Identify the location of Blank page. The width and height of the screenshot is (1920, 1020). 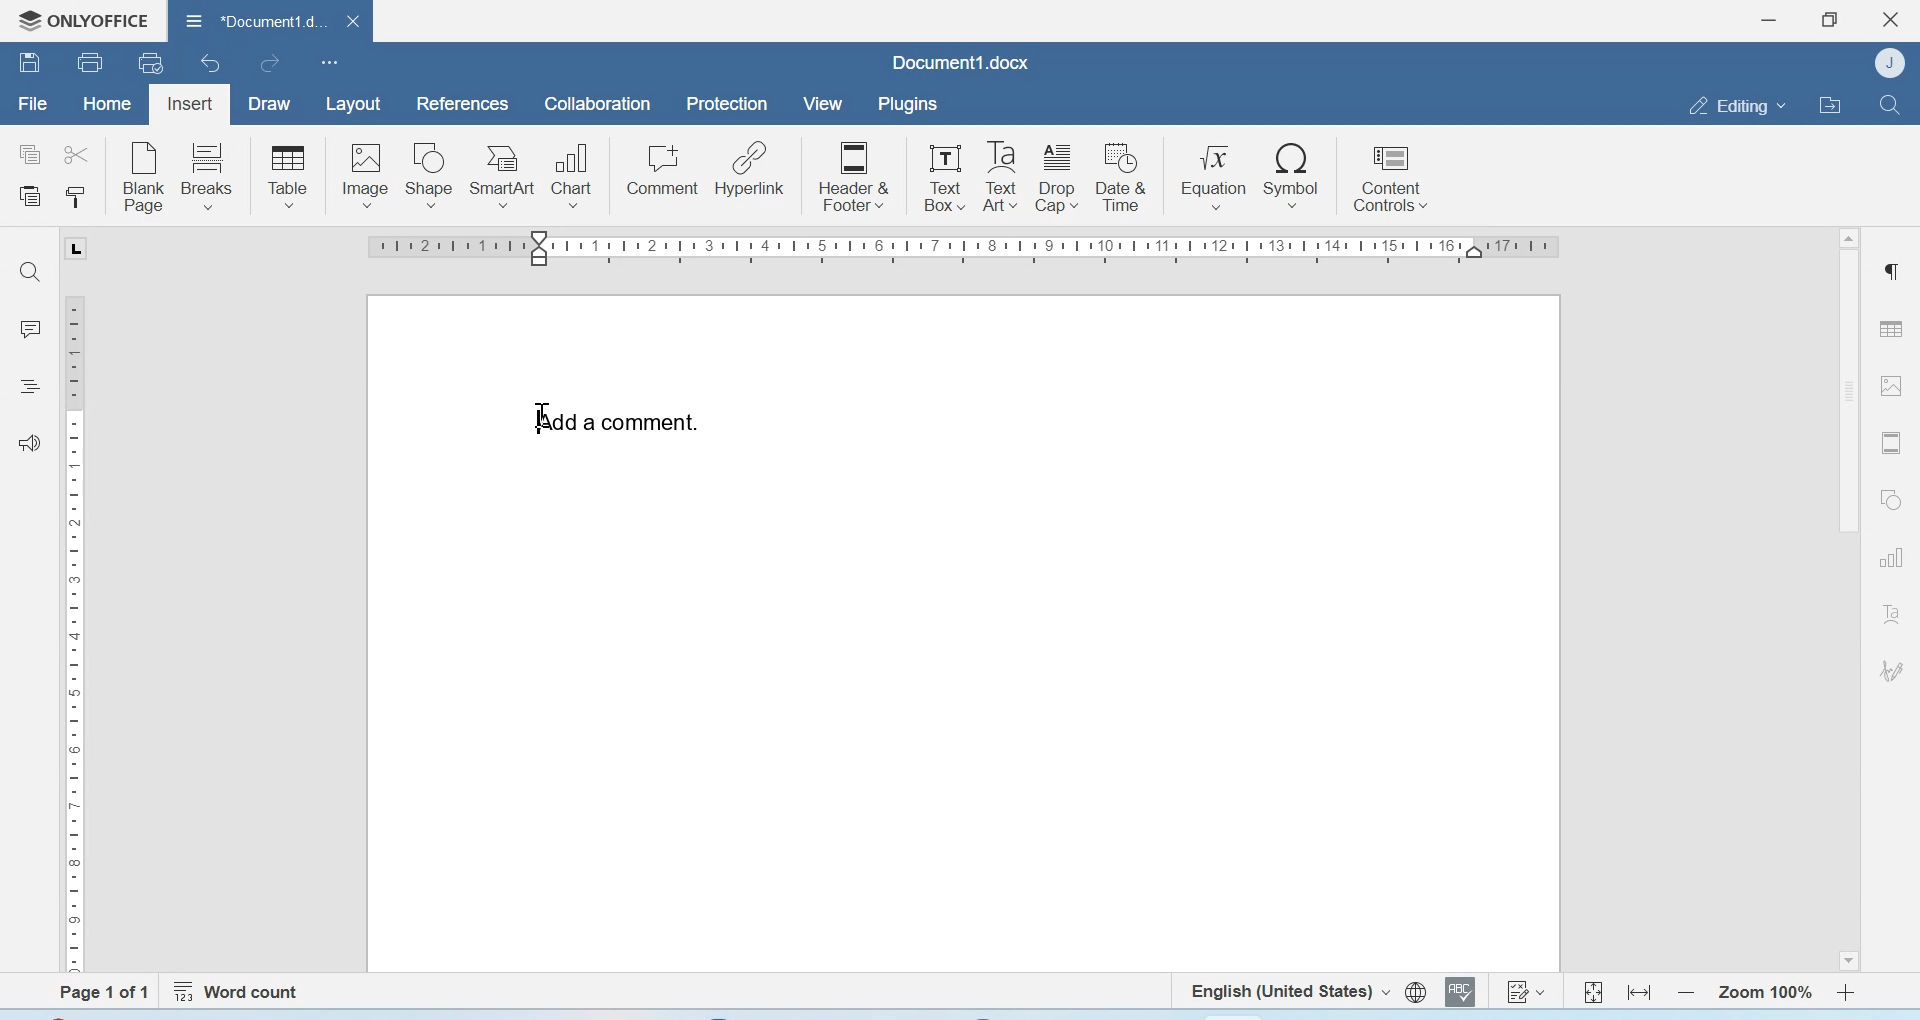
(145, 176).